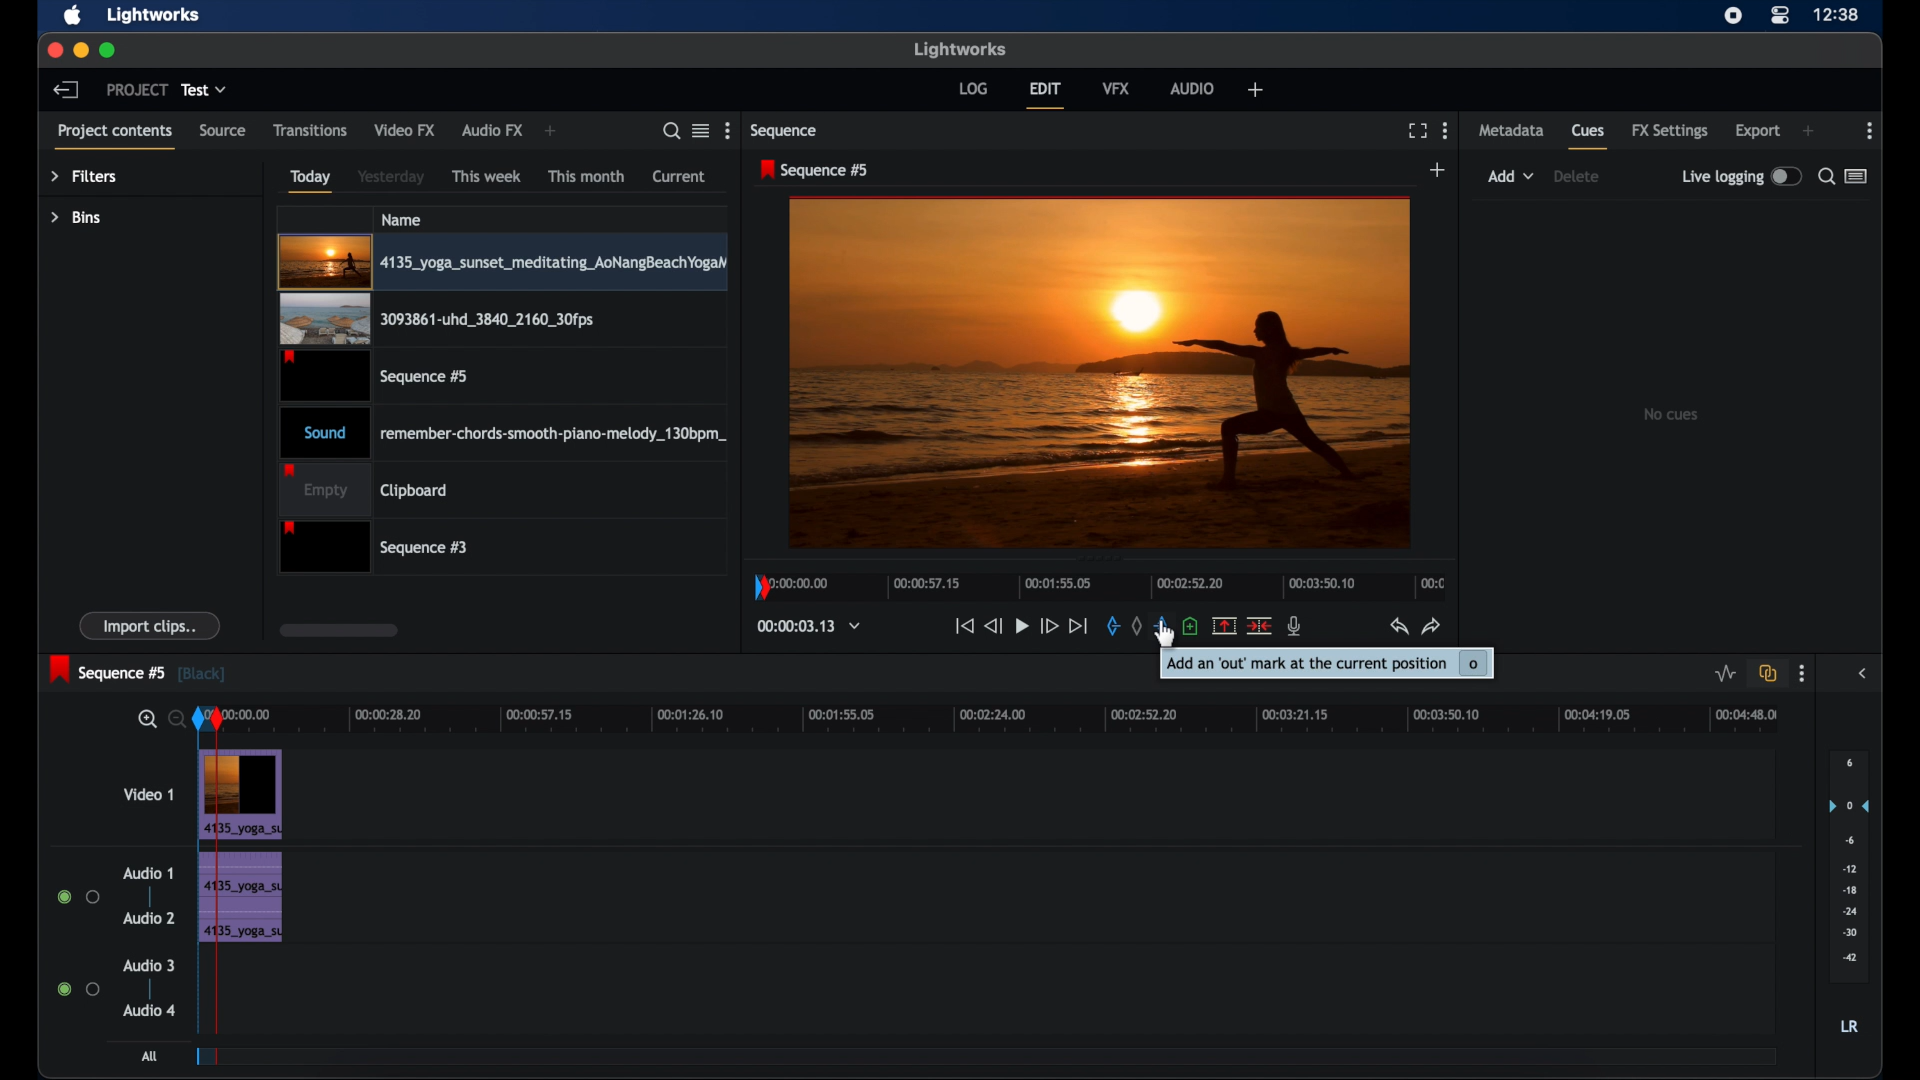  Describe the element at coordinates (551, 130) in the screenshot. I see `add` at that location.